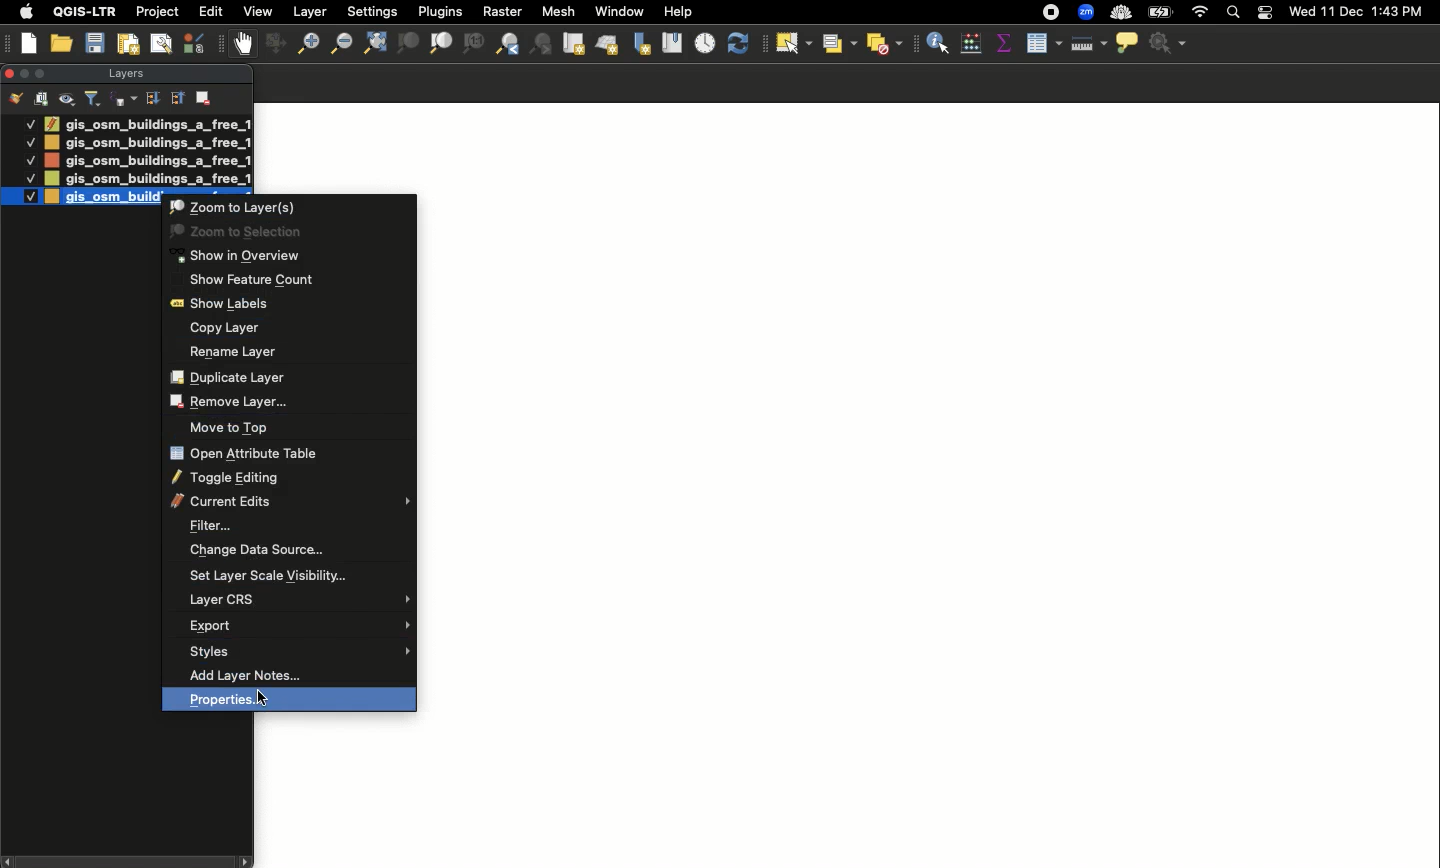 Image resolution: width=1440 pixels, height=868 pixels. Describe the element at coordinates (301, 600) in the screenshot. I see `Layer CRS` at that location.